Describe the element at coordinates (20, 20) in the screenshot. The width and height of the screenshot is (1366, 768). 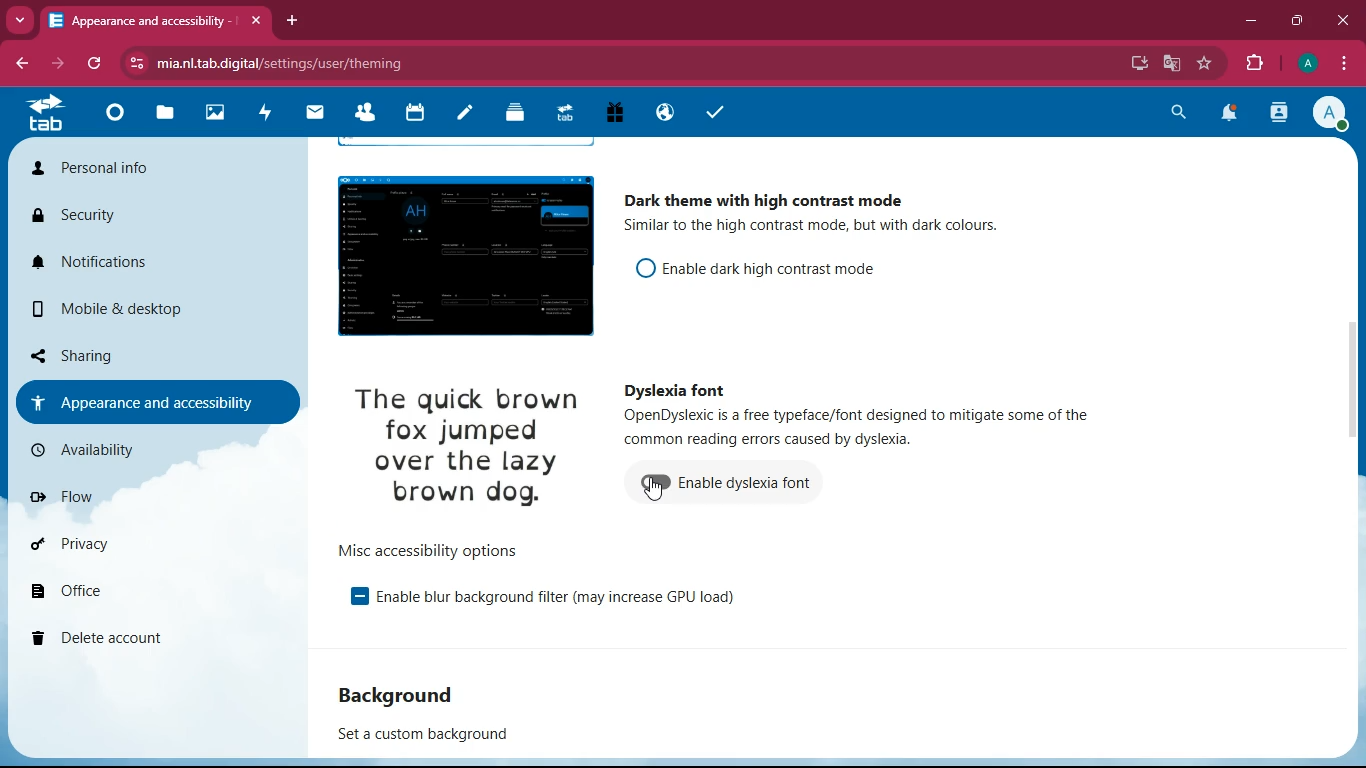
I see `more` at that location.